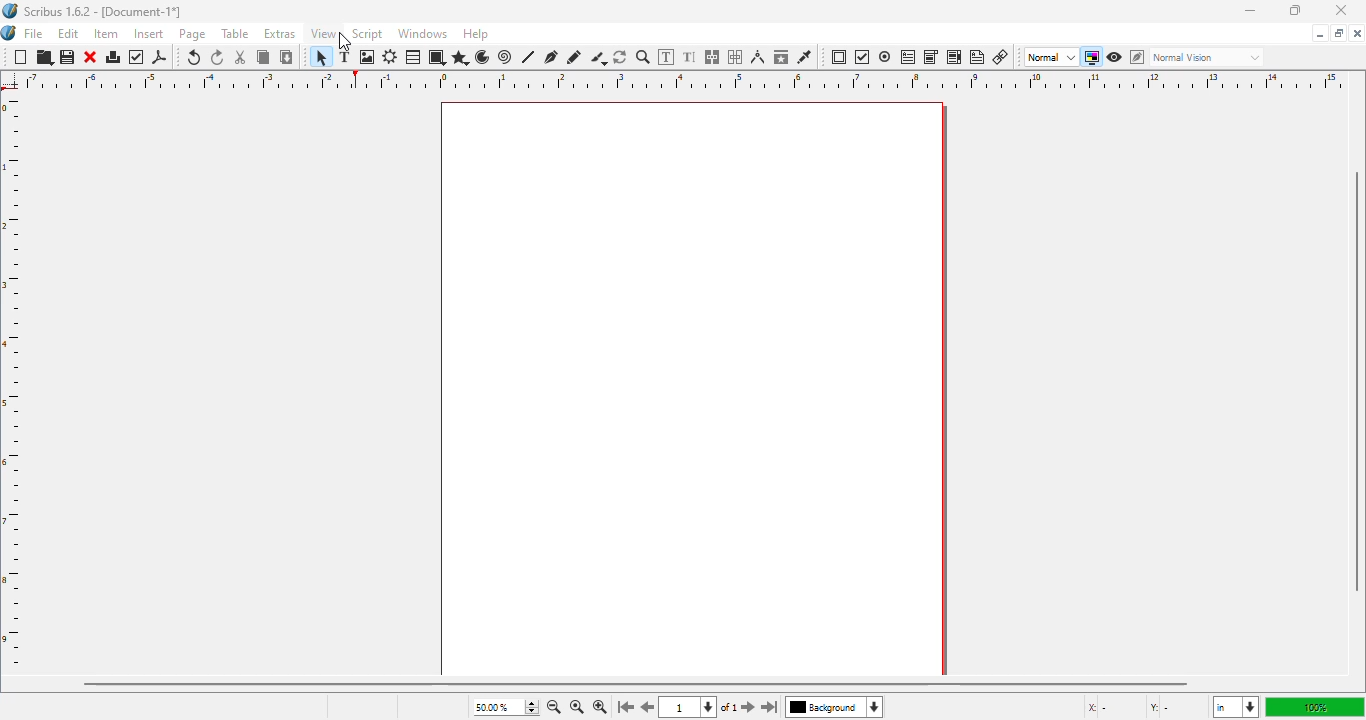 This screenshot has width=1366, height=720. What do you see at coordinates (1209, 57) in the screenshot?
I see `normal vision` at bounding box center [1209, 57].